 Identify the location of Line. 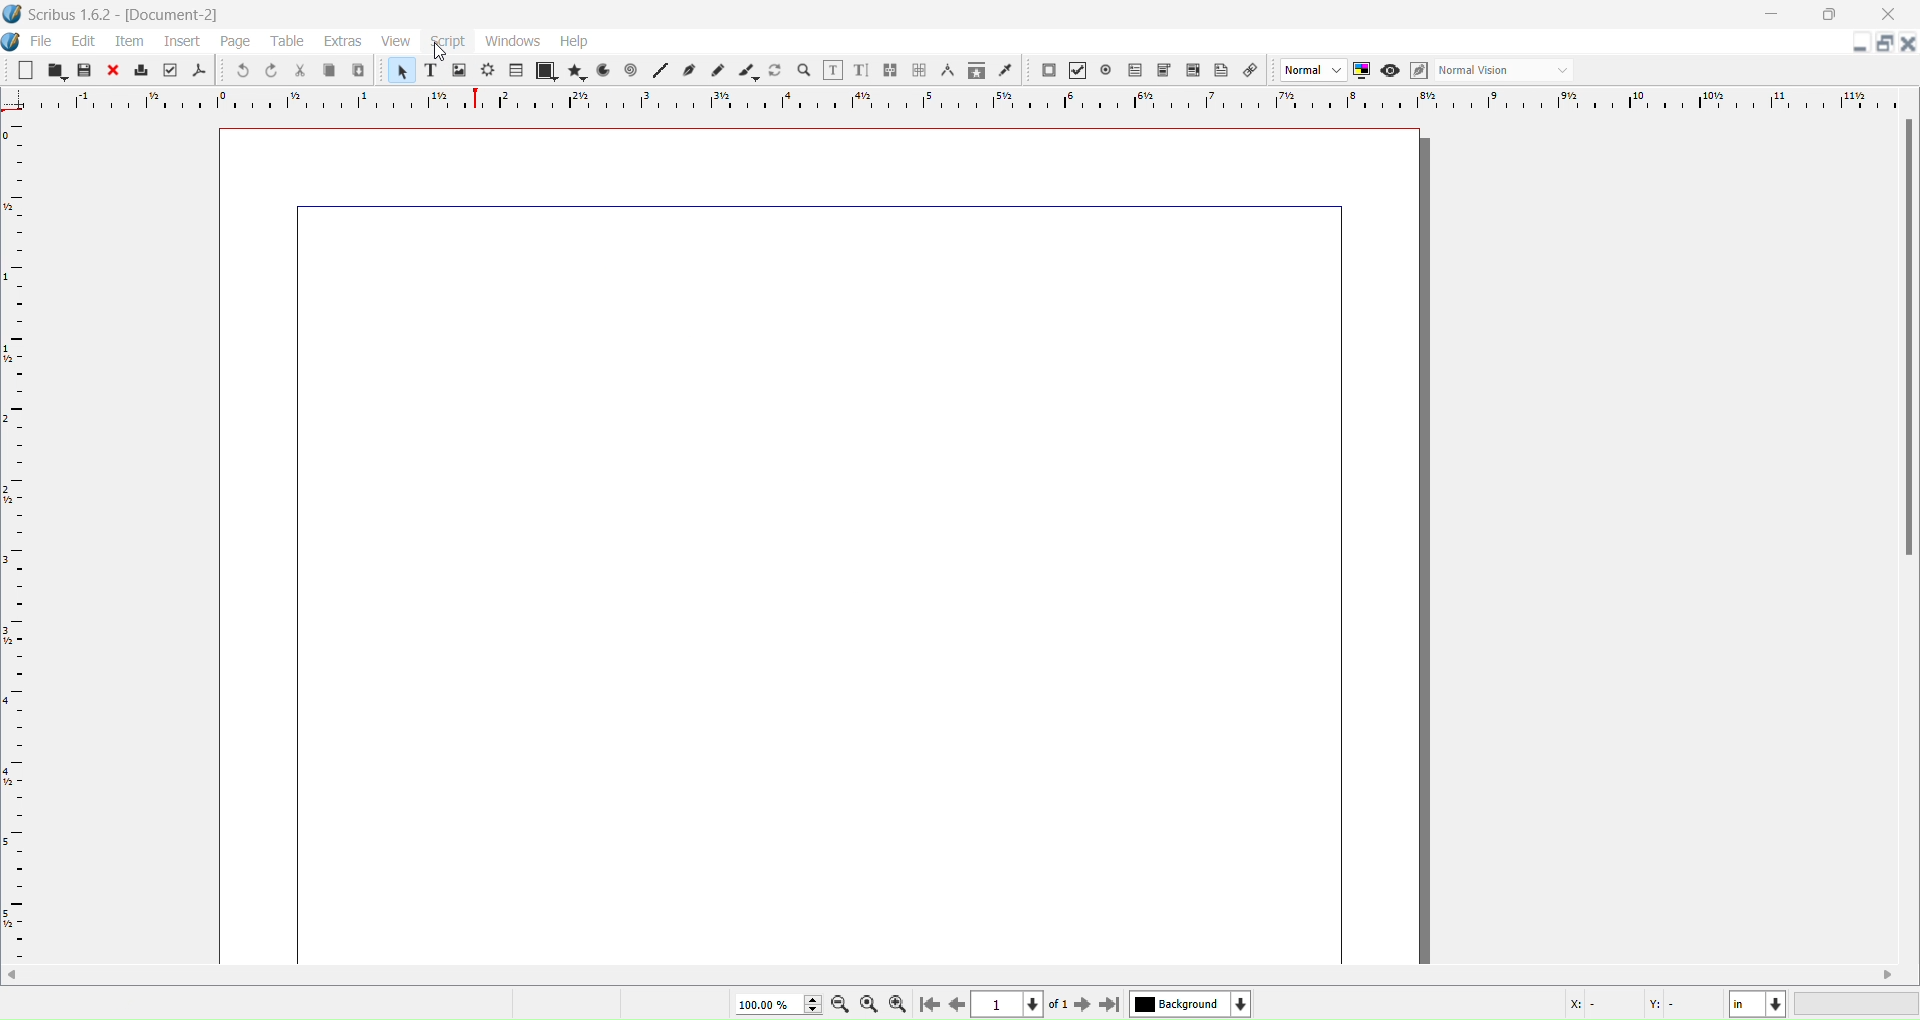
(661, 72).